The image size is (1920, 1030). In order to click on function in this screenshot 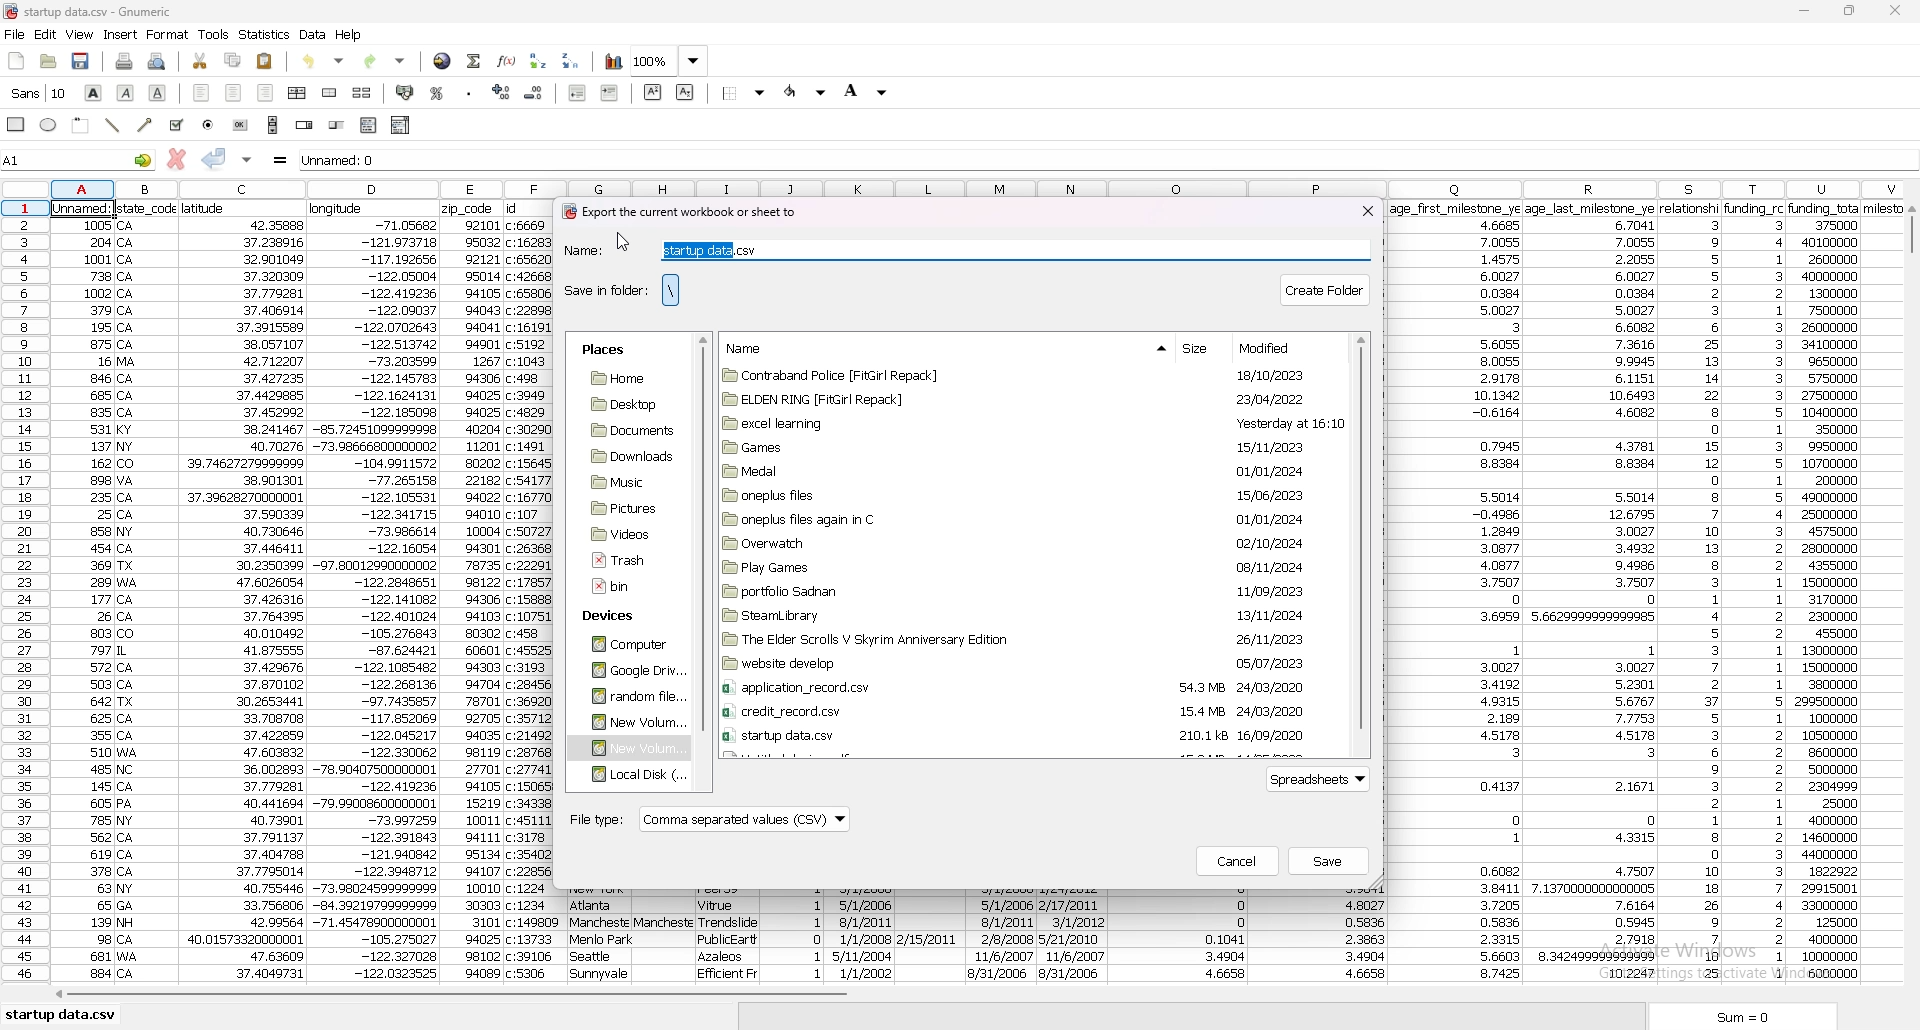, I will do `click(506, 61)`.